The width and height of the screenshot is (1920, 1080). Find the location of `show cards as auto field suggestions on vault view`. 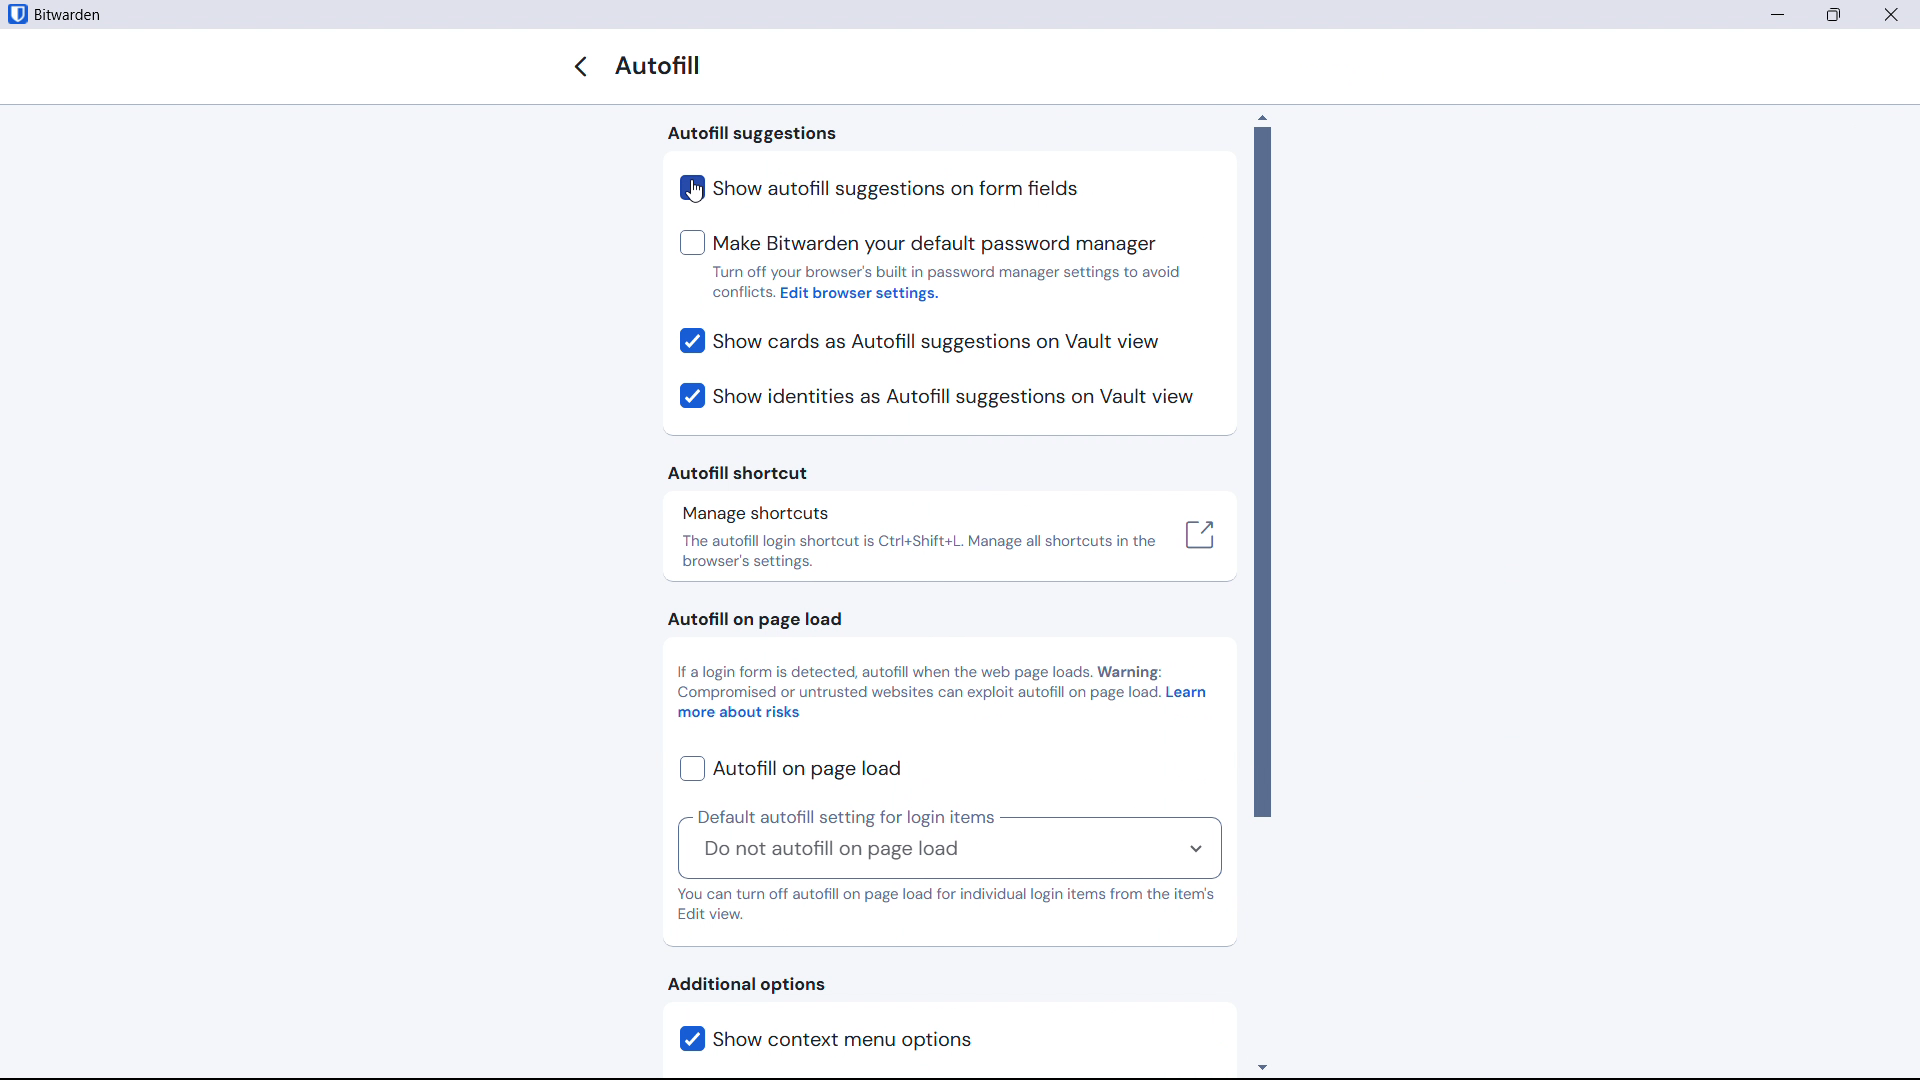

show cards as auto field suggestions on vault view is located at coordinates (921, 342).